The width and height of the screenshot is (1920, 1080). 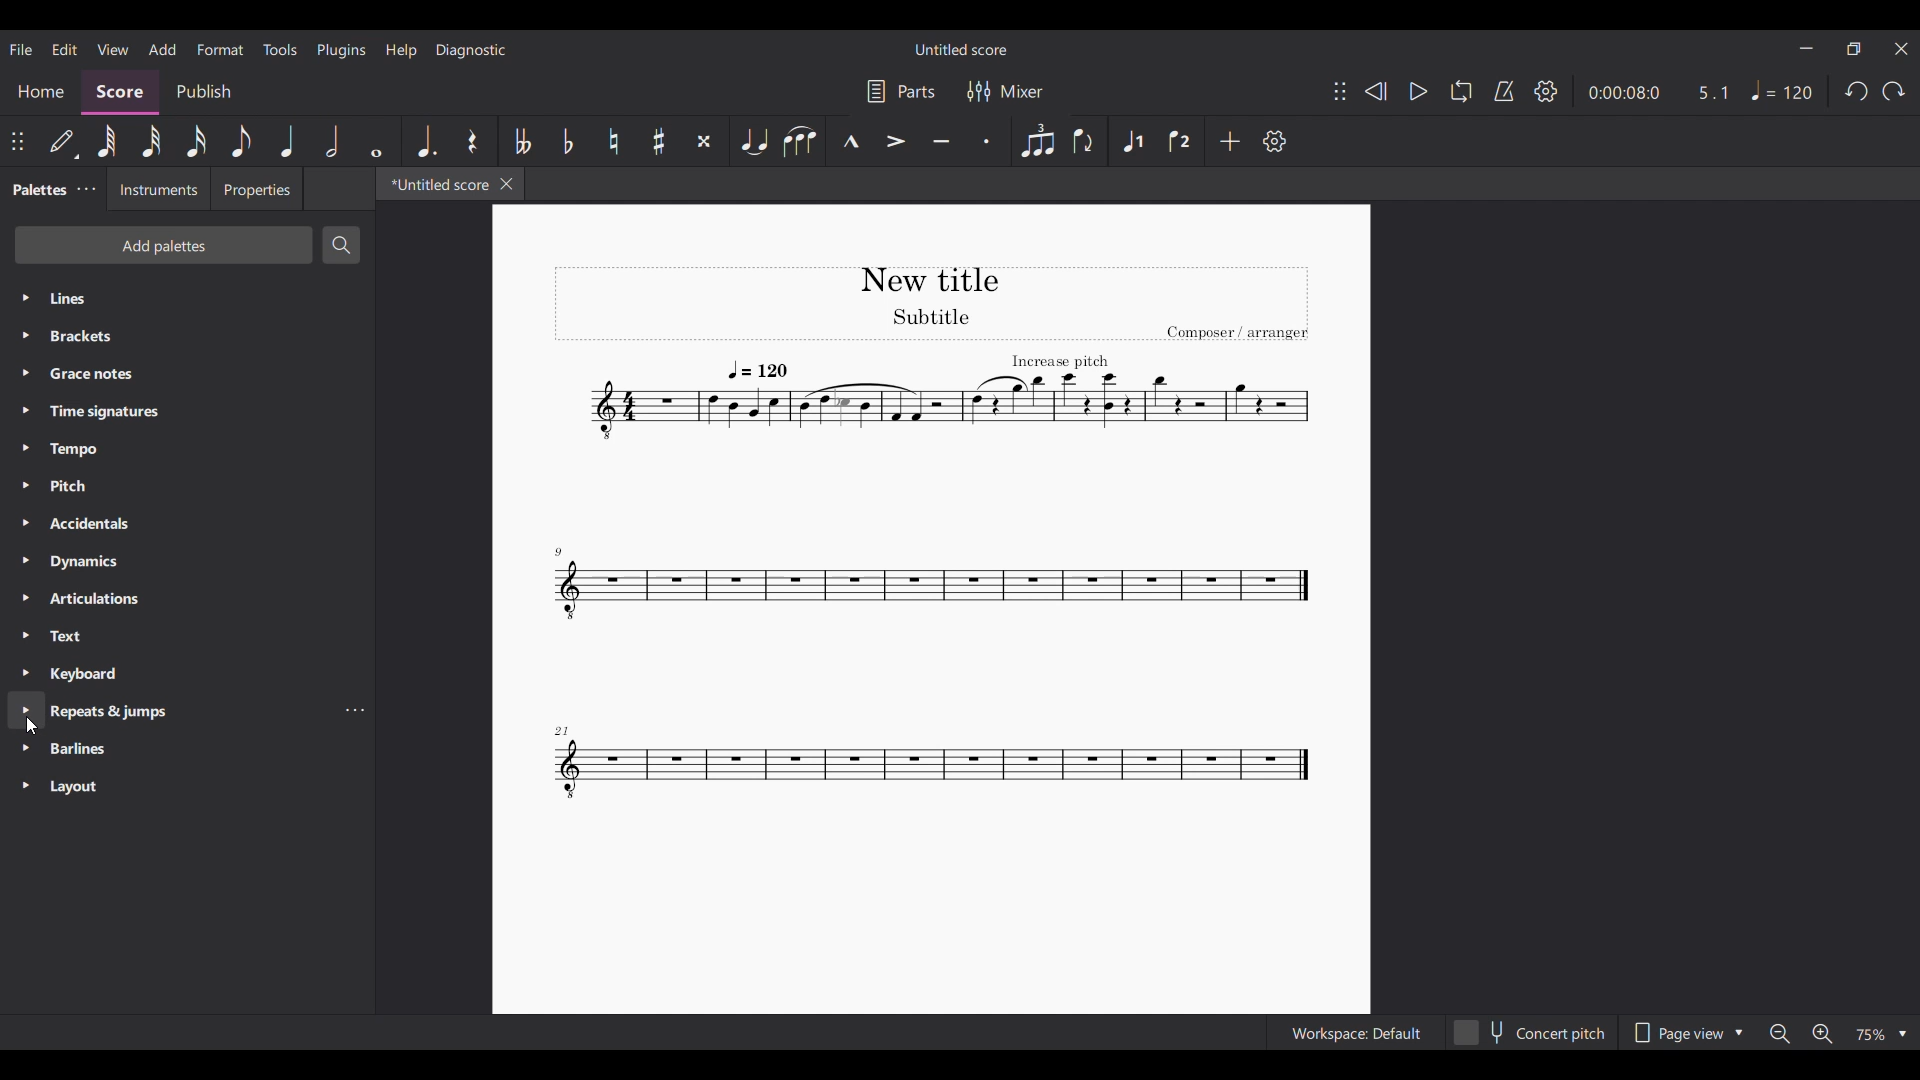 I want to click on Tempo, so click(x=1782, y=91).